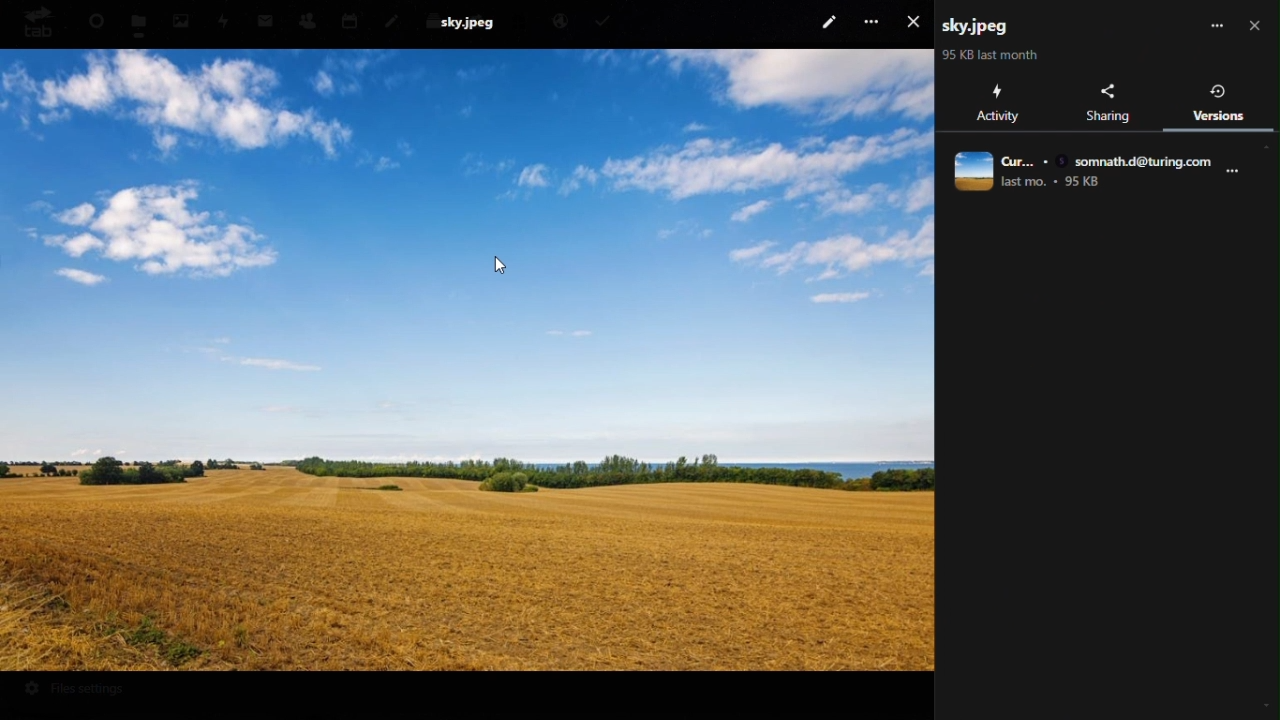  I want to click on More, so click(1218, 23).